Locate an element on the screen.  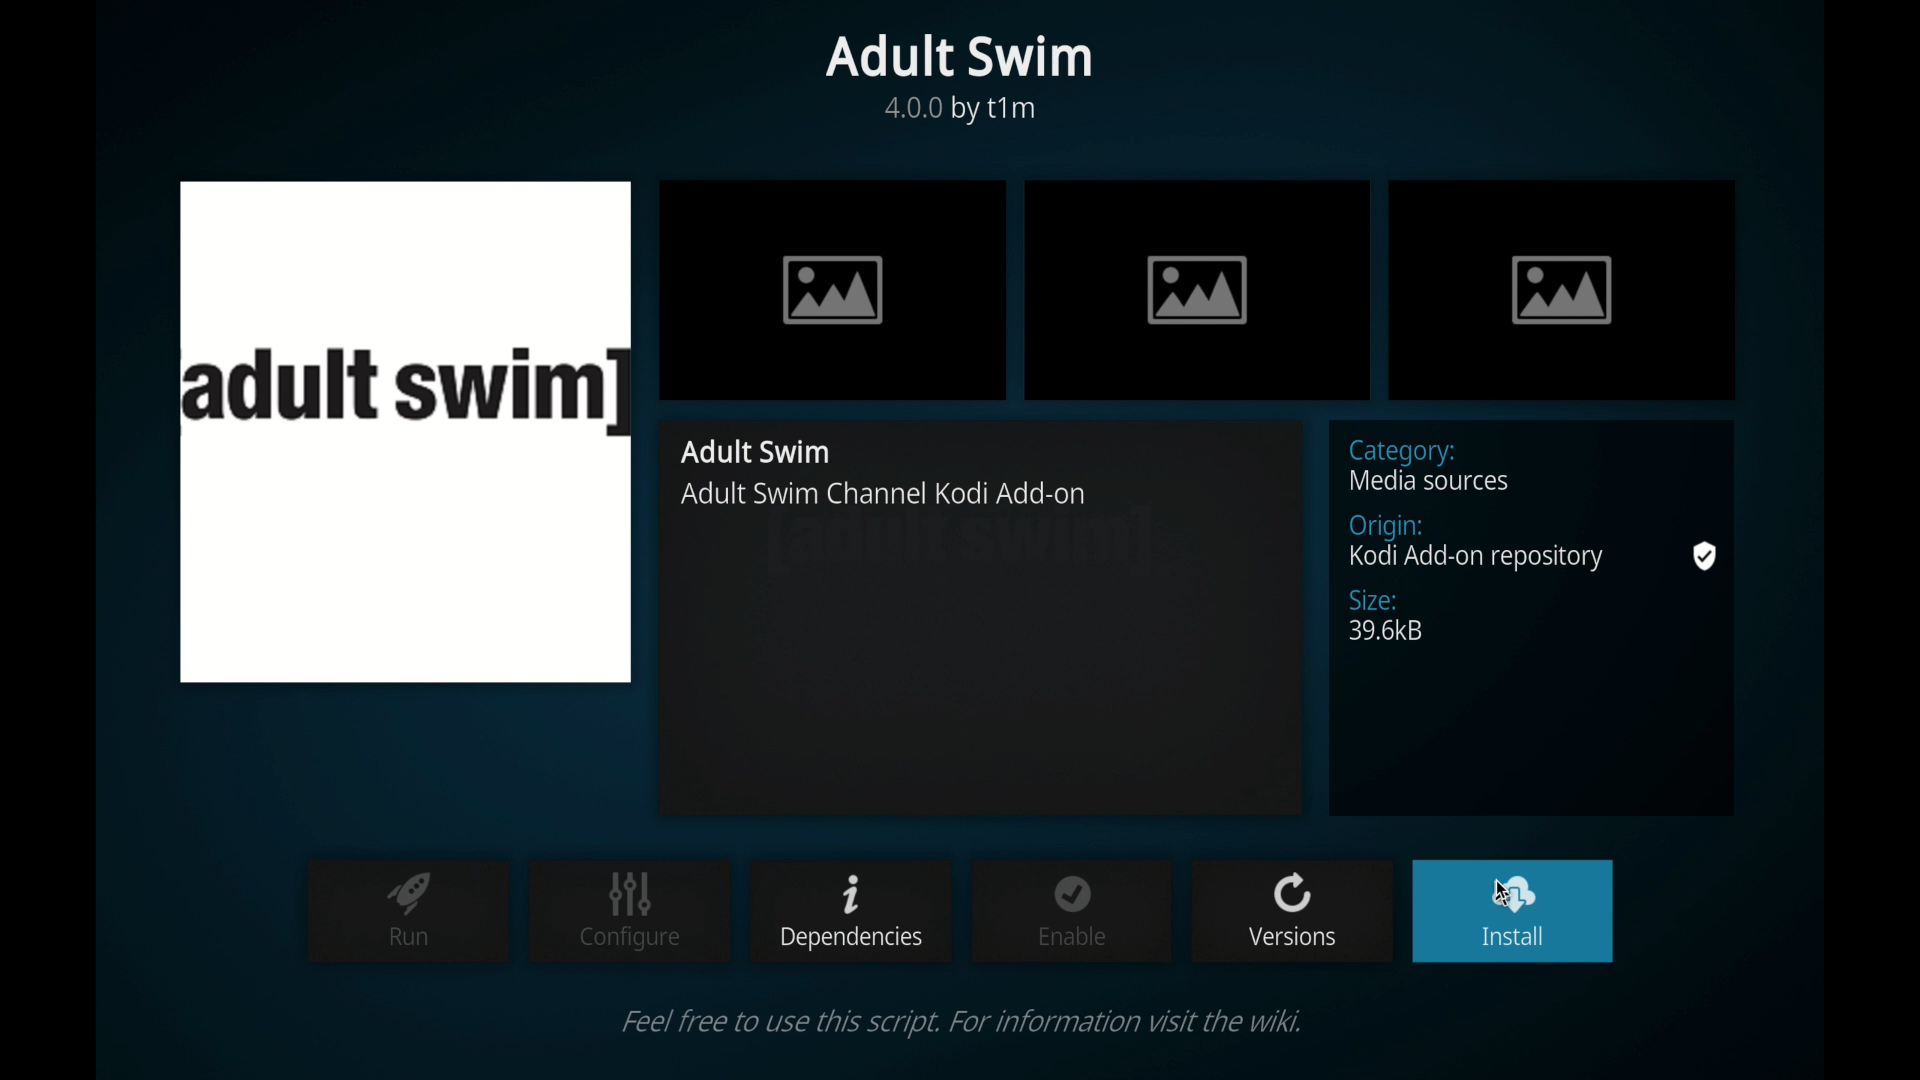
image icon is located at coordinates (1561, 289).